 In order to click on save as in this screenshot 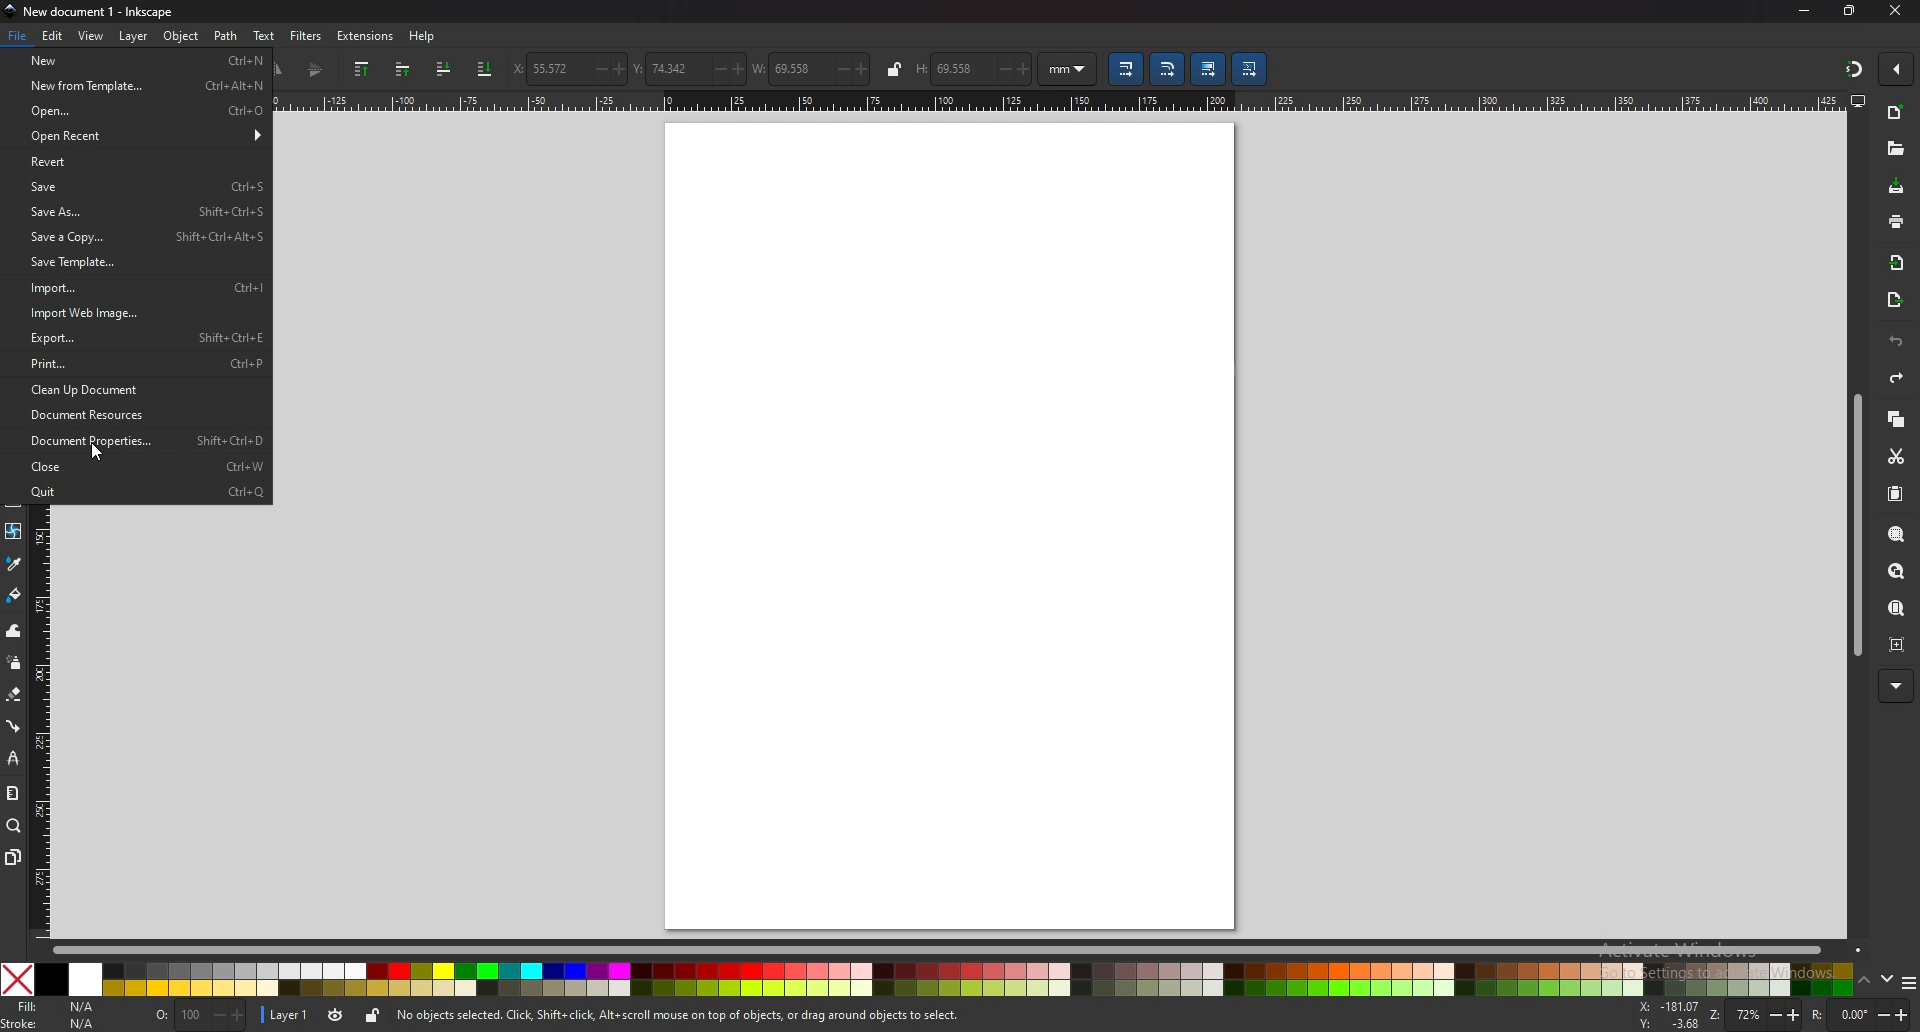, I will do `click(140, 211)`.